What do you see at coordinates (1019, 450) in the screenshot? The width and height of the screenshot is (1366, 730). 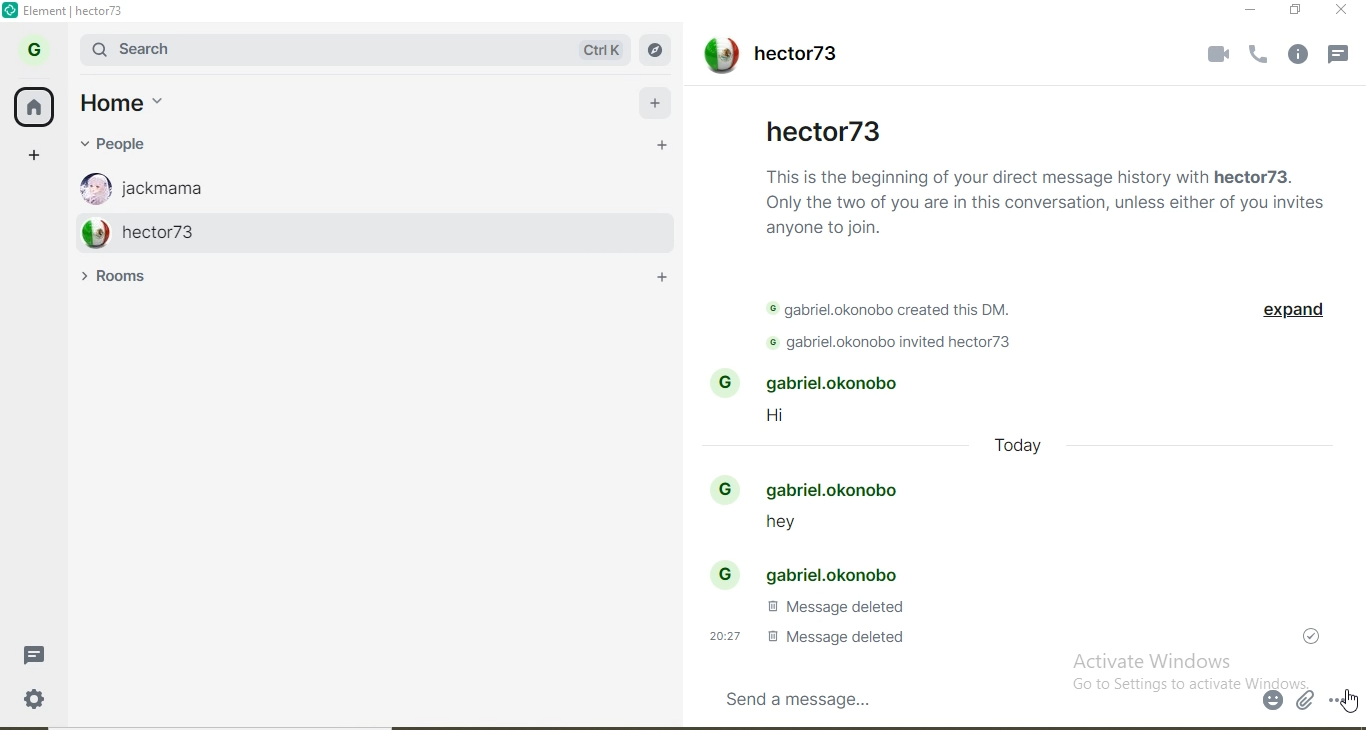 I see `today` at bounding box center [1019, 450].